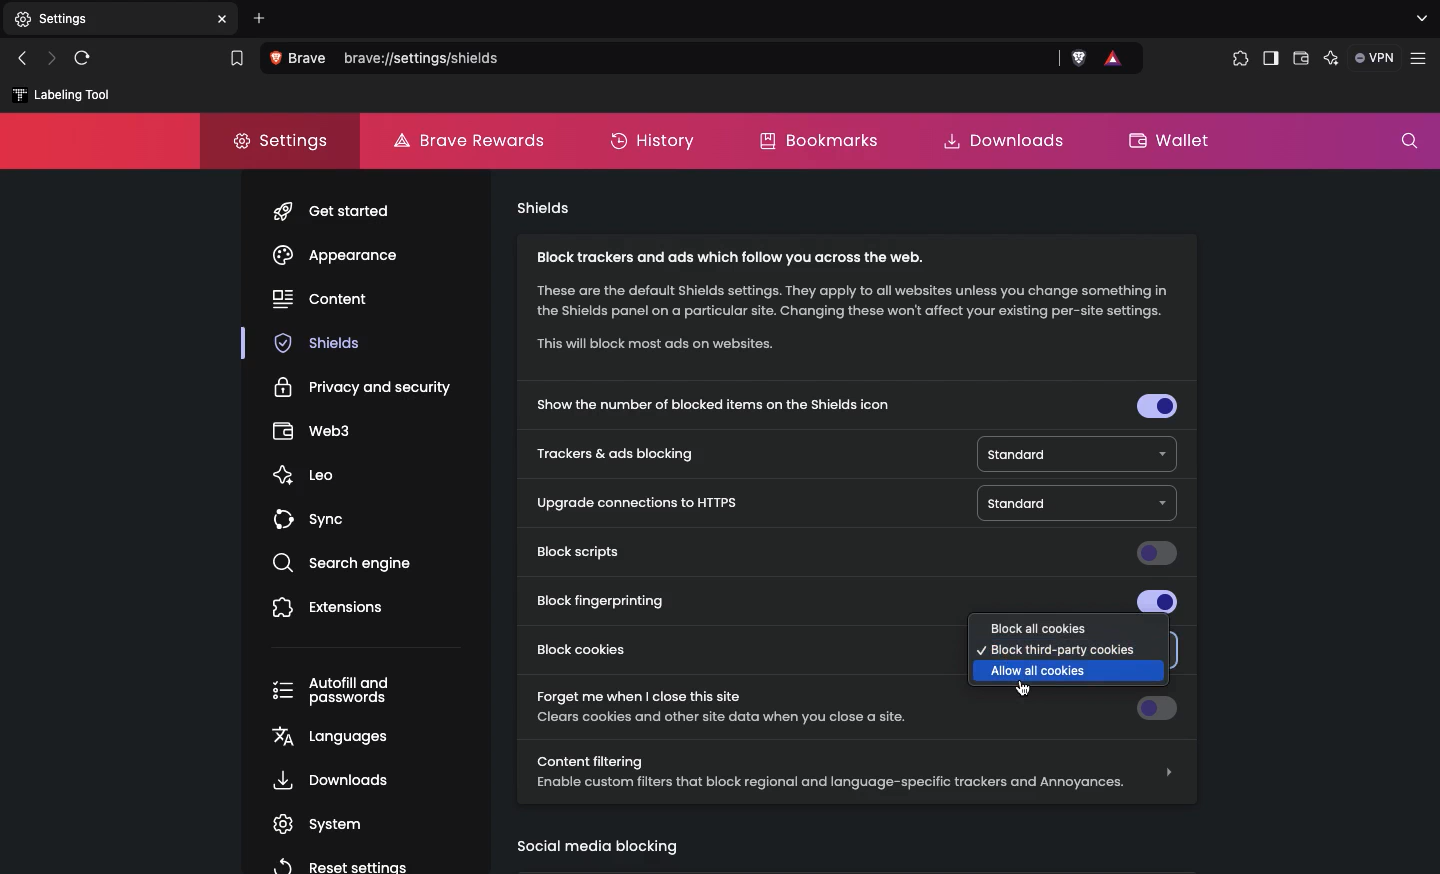  What do you see at coordinates (656, 141) in the screenshot?
I see `History` at bounding box center [656, 141].